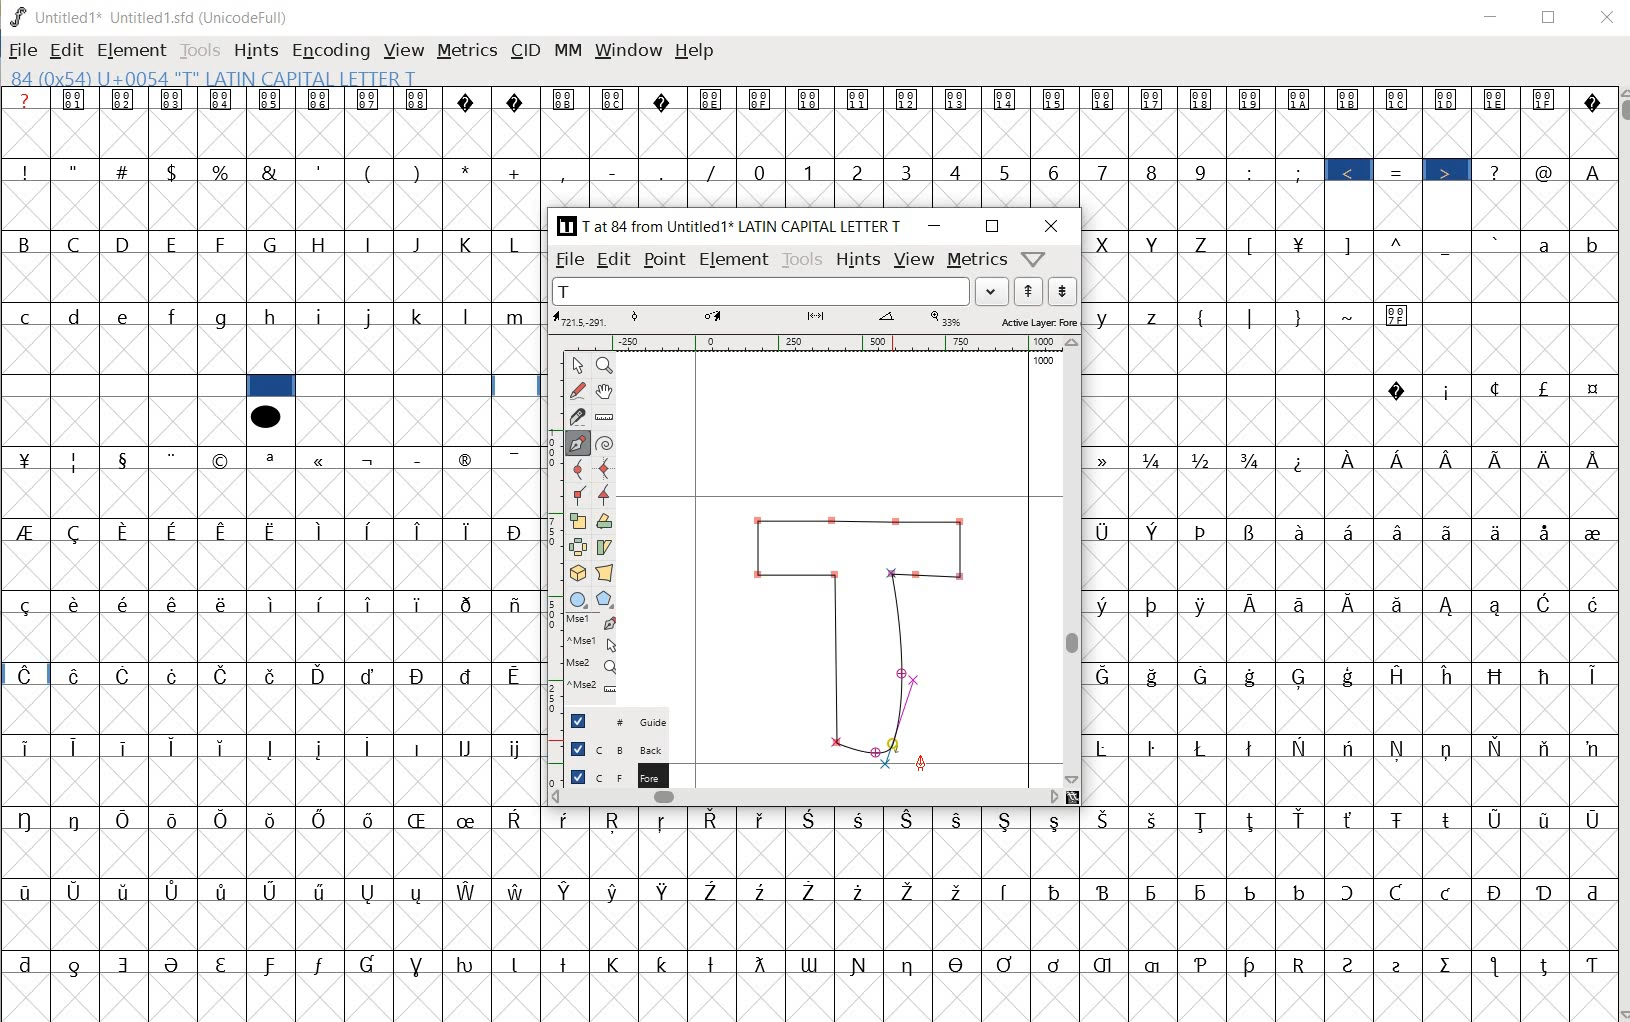  I want to click on Symbol, so click(1351, 531).